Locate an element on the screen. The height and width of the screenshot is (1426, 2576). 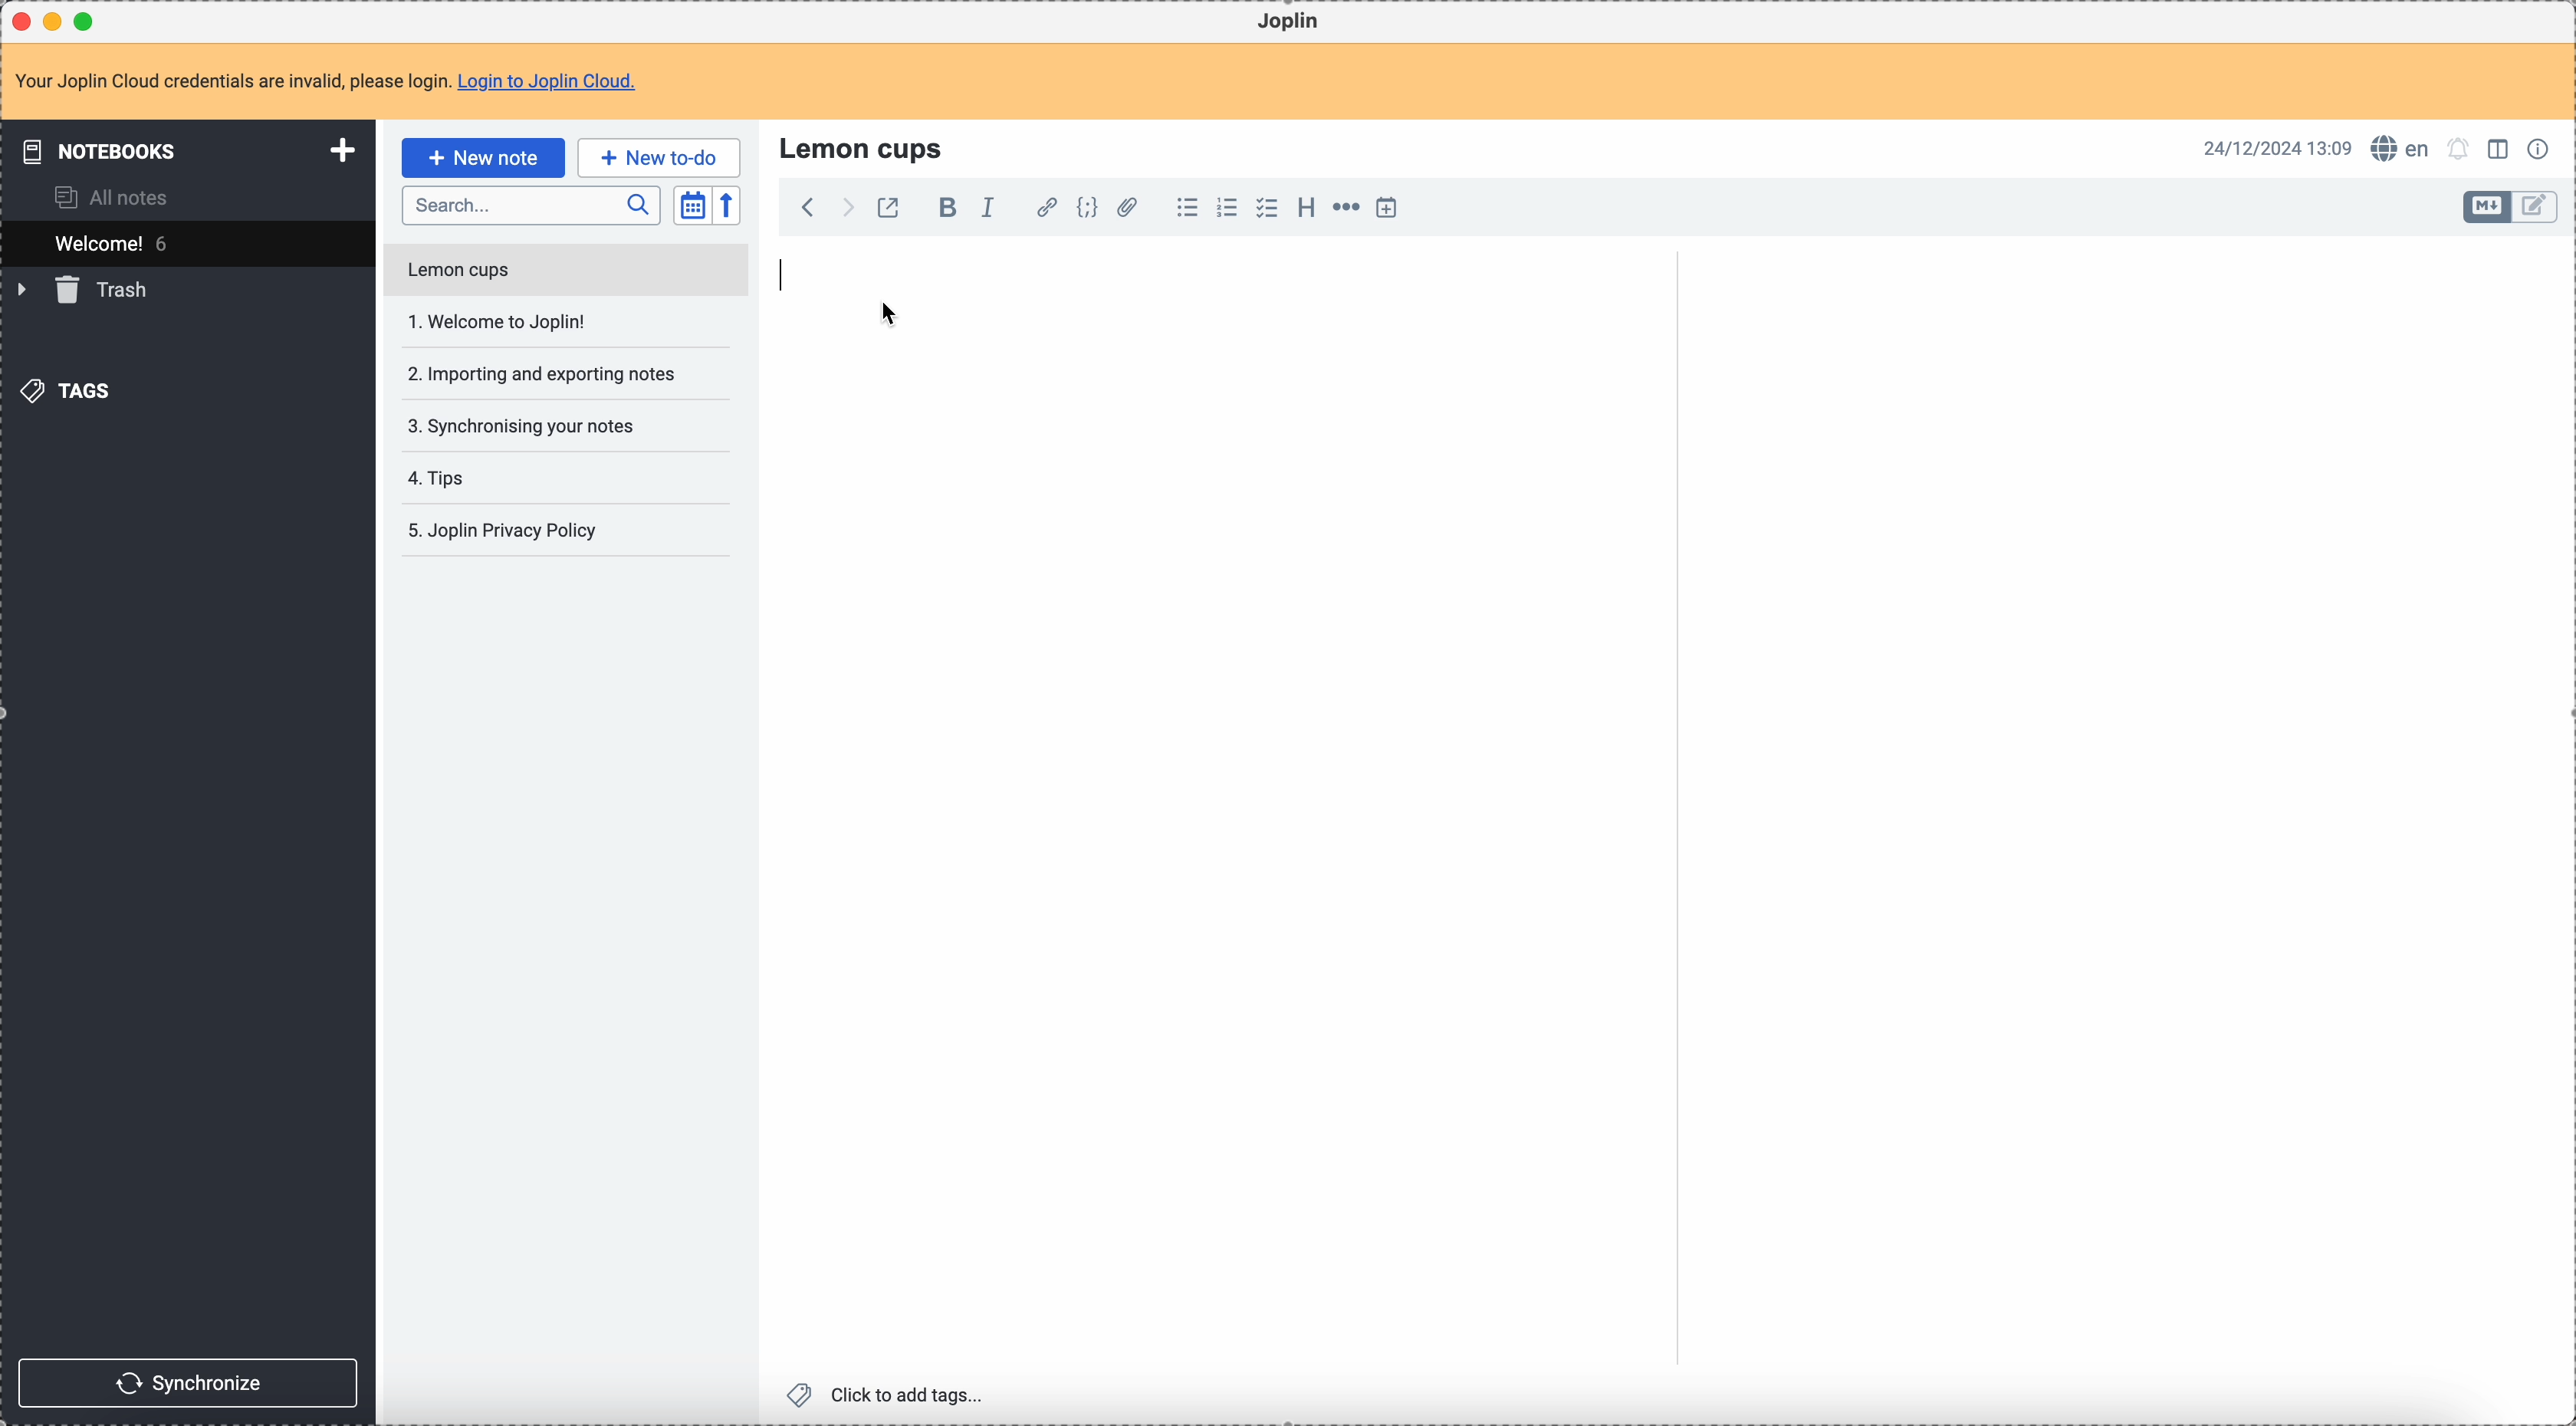
code is located at coordinates (1087, 209).